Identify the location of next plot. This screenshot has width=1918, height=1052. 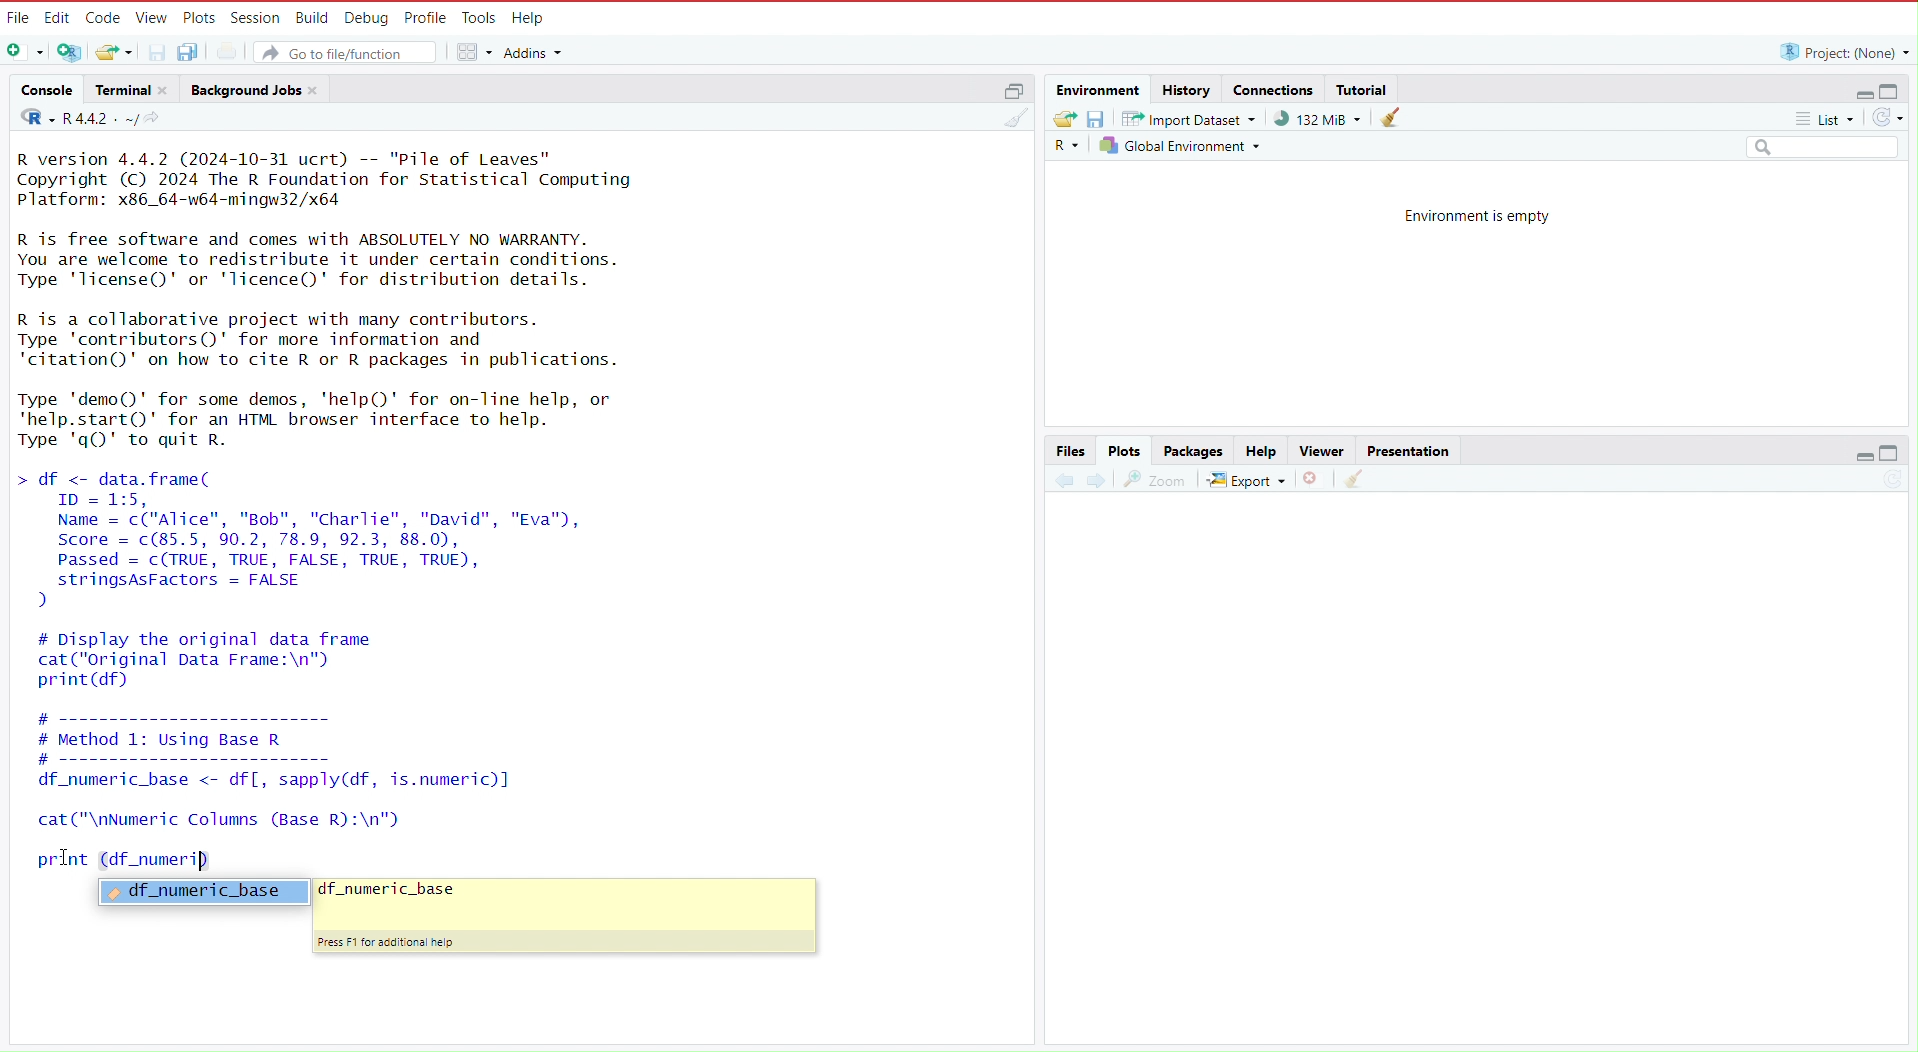
(1092, 479).